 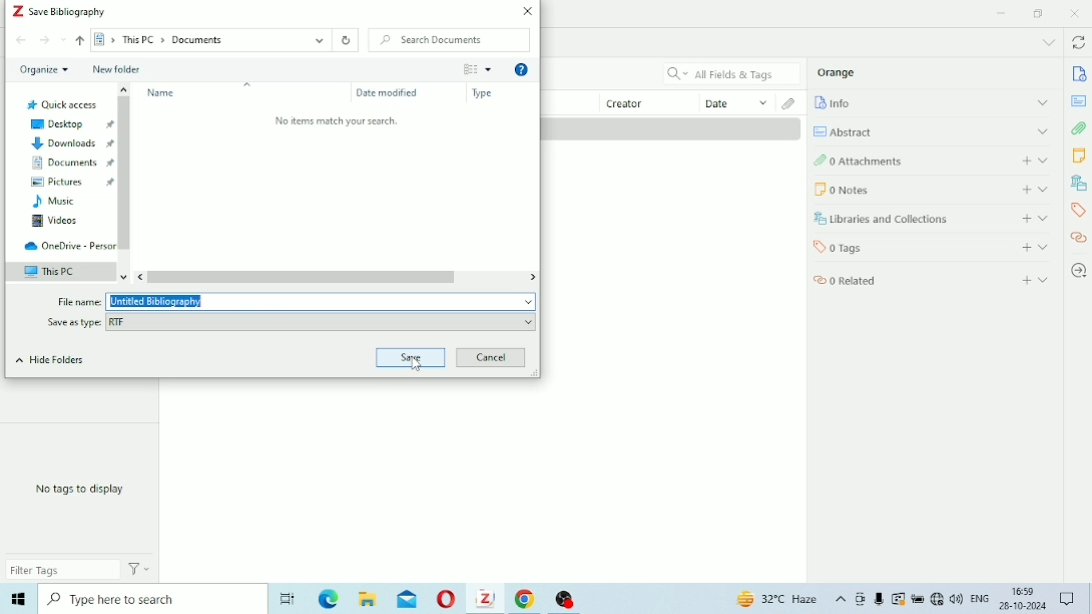 What do you see at coordinates (407, 599) in the screenshot?
I see `Mail` at bounding box center [407, 599].